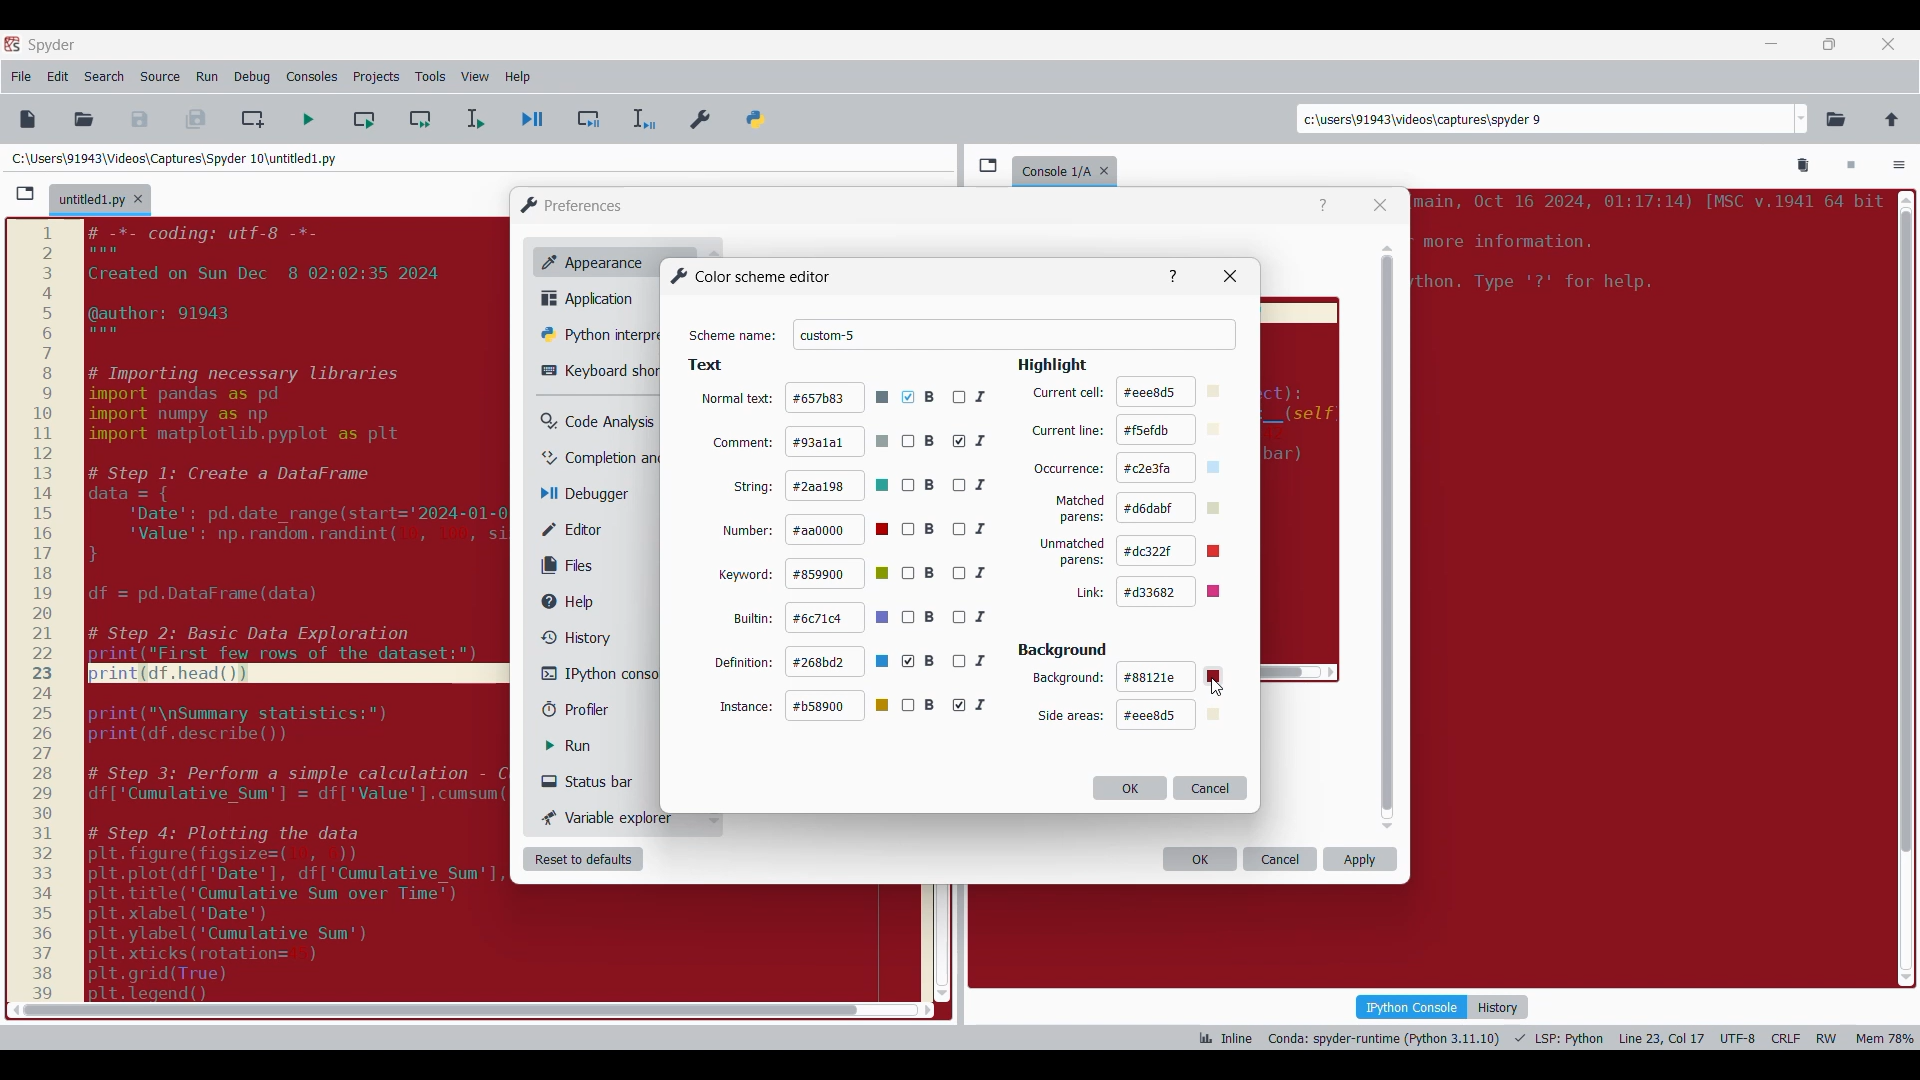 The height and width of the screenshot is (1080, 1920). I want to click on matched parens, so click(1080, 509).